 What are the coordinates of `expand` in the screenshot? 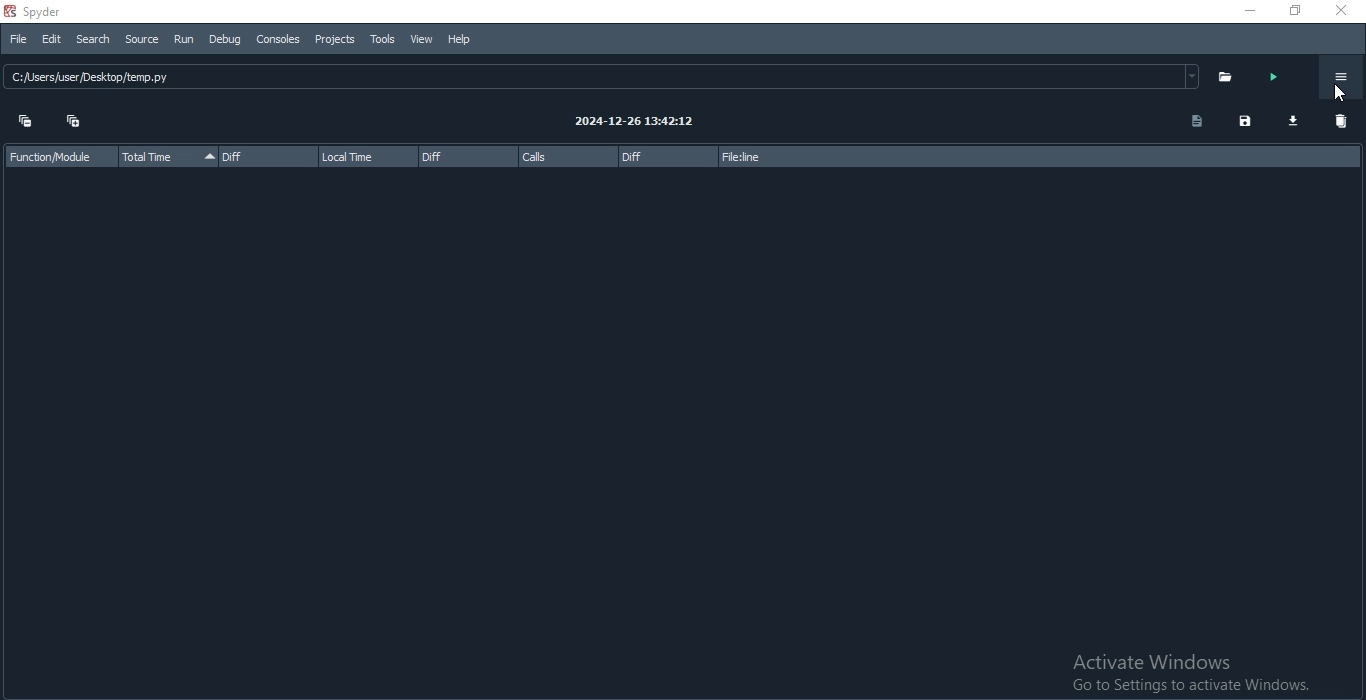 It's located at (76, 121).